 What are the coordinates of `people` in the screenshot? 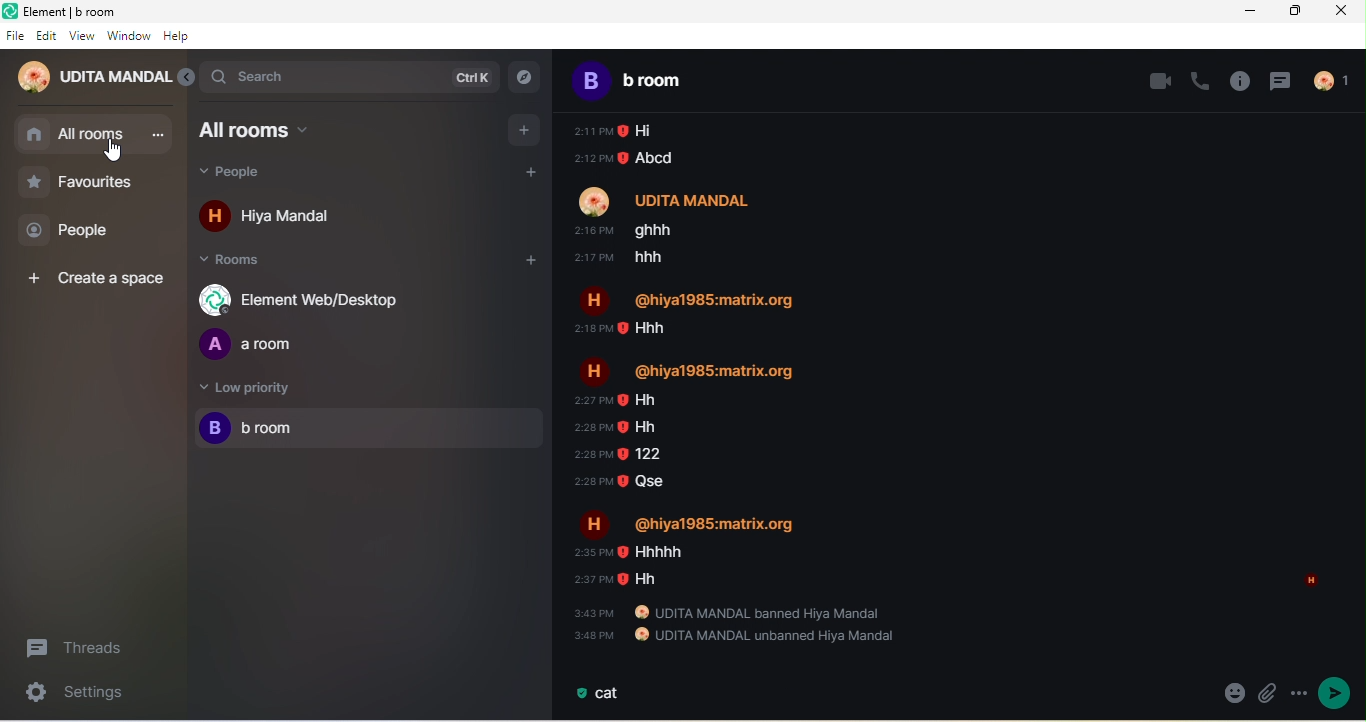 It's located at (254, 175).